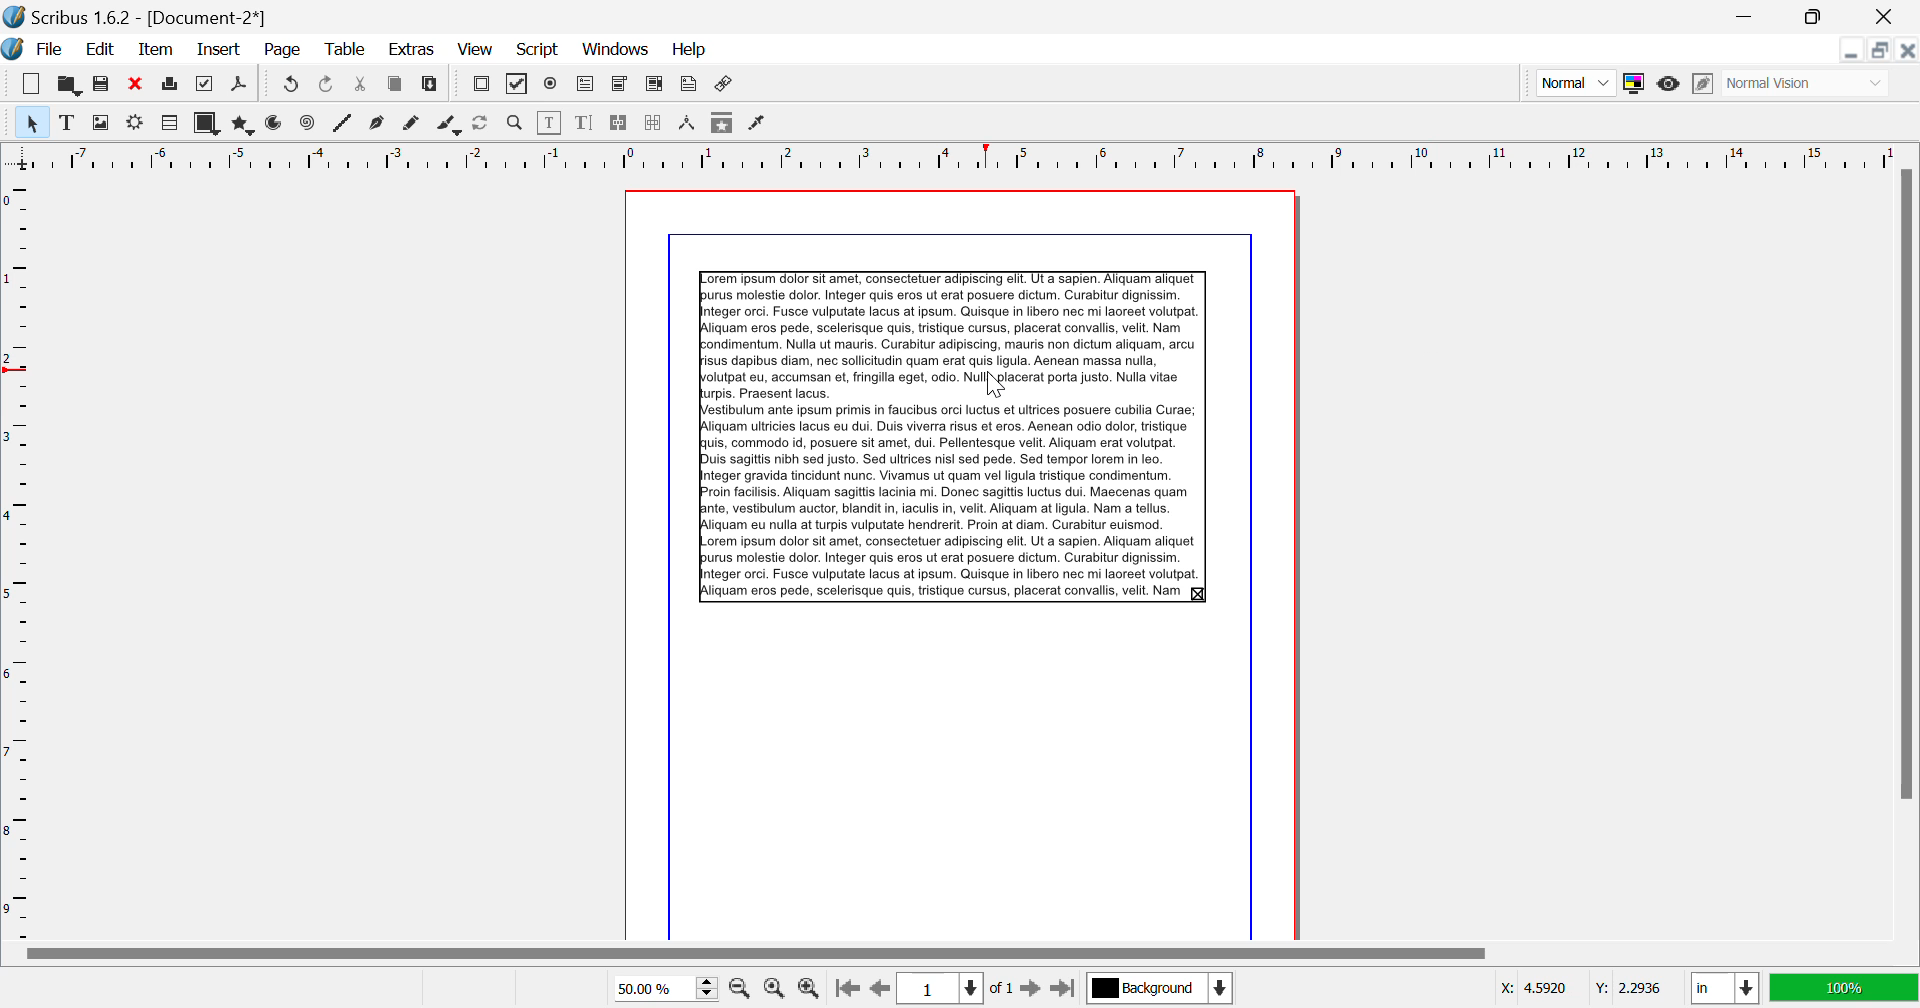  What do you see at coordinates (742, 987) in the screenshot?
I see `Zoom Out` at bounding box center [742, 987].